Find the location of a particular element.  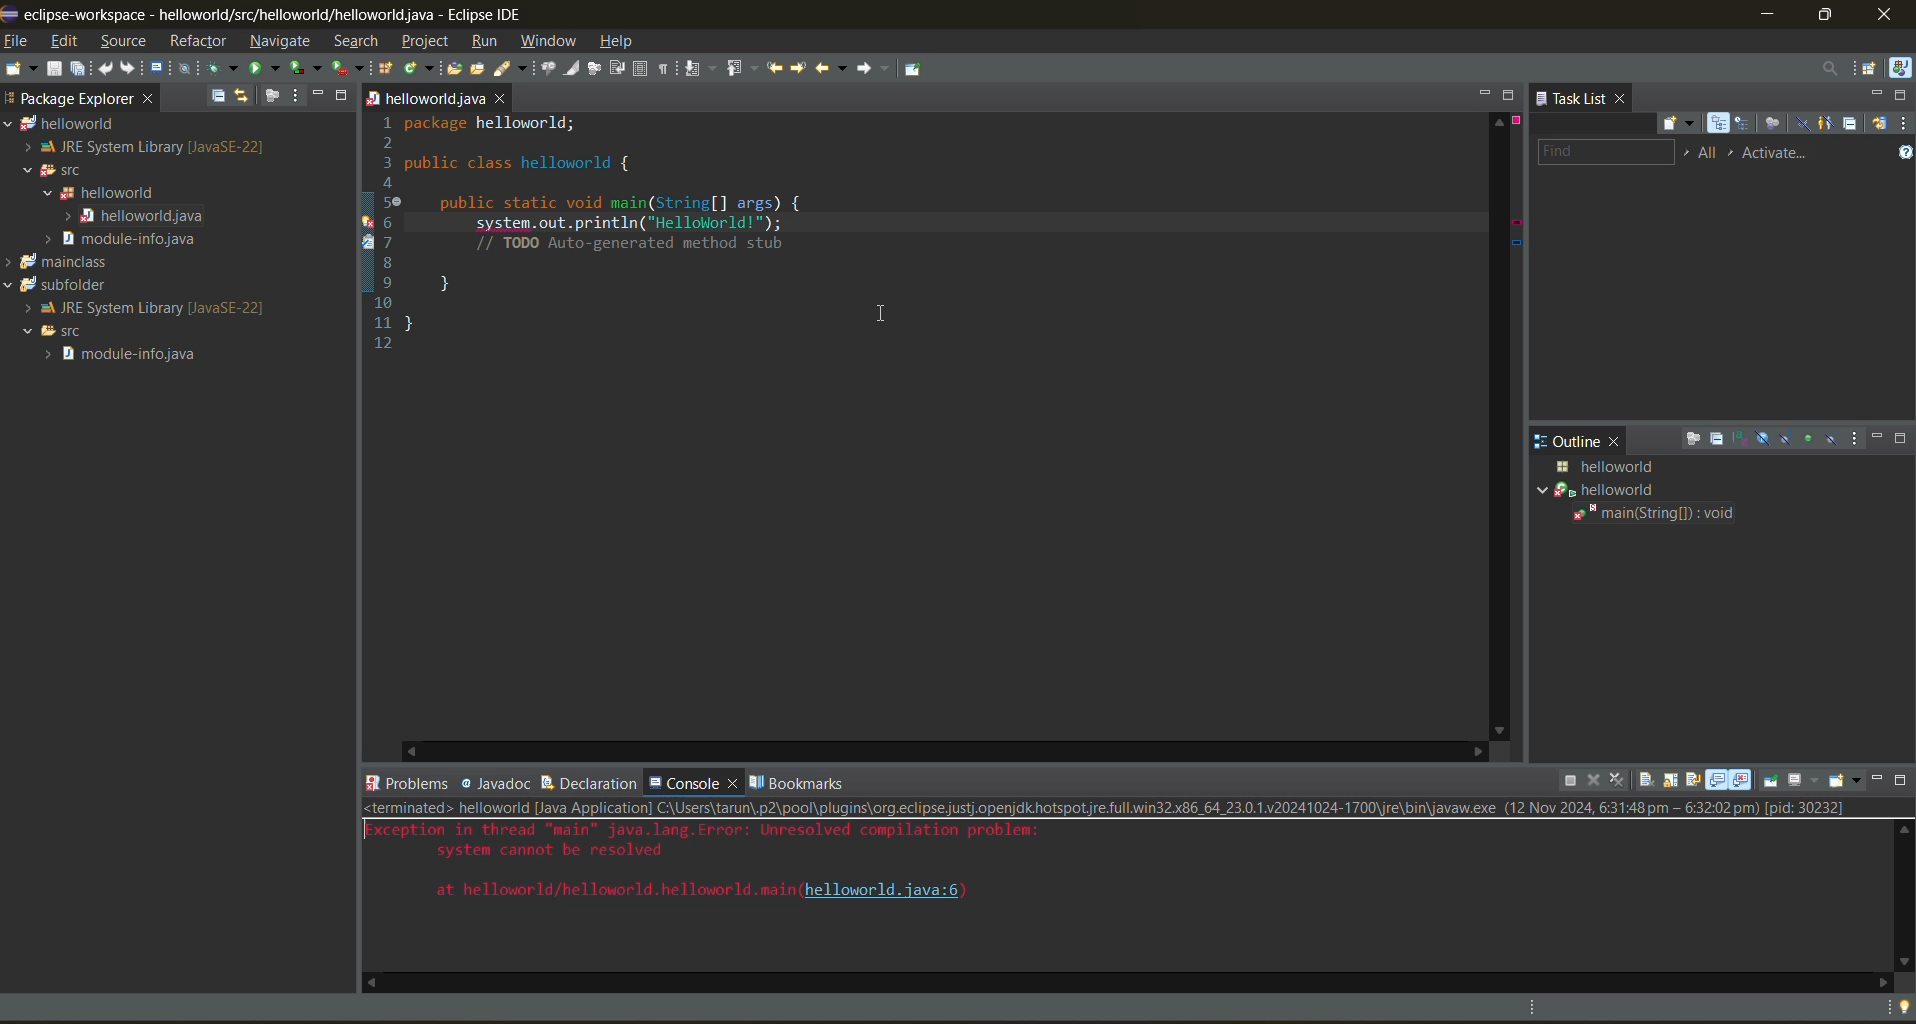

hide non public members is located at coordinates (1811, 439).